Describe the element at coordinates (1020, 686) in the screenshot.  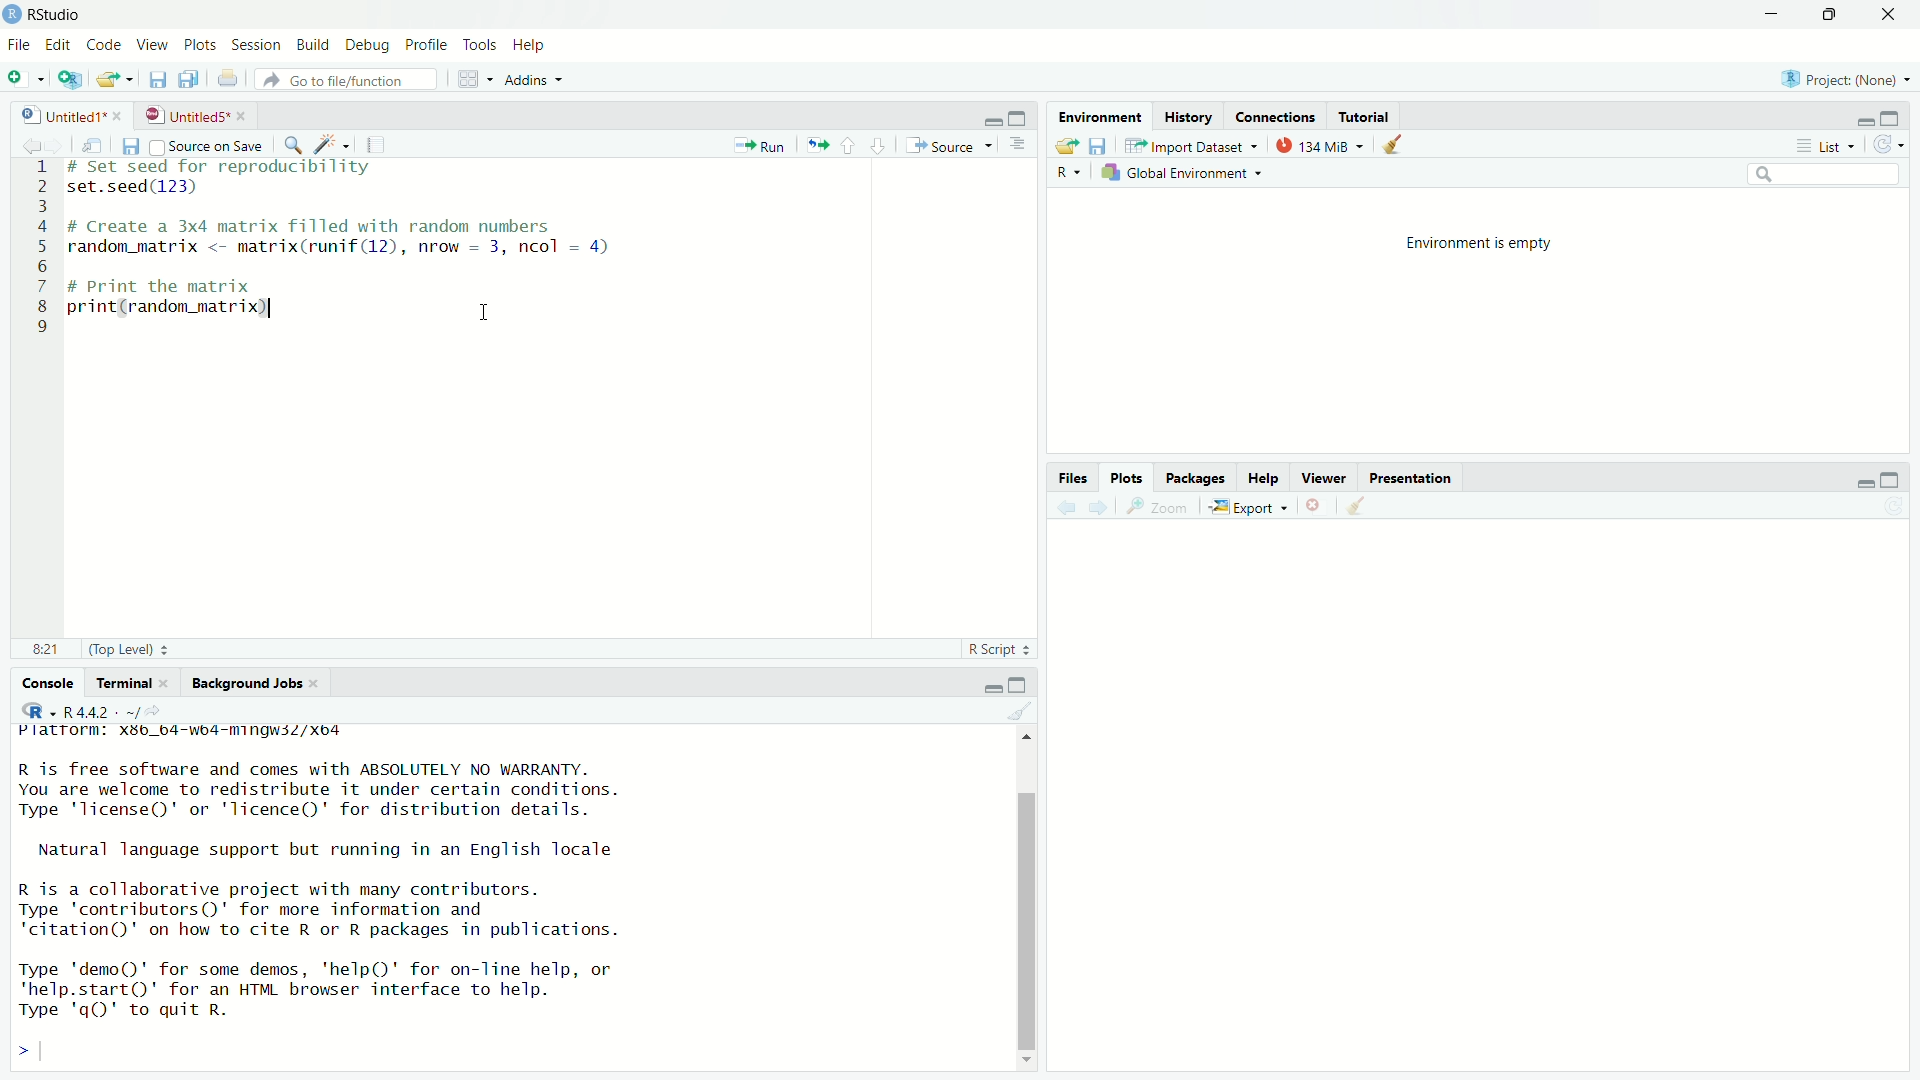
I see `maximise` at that location.